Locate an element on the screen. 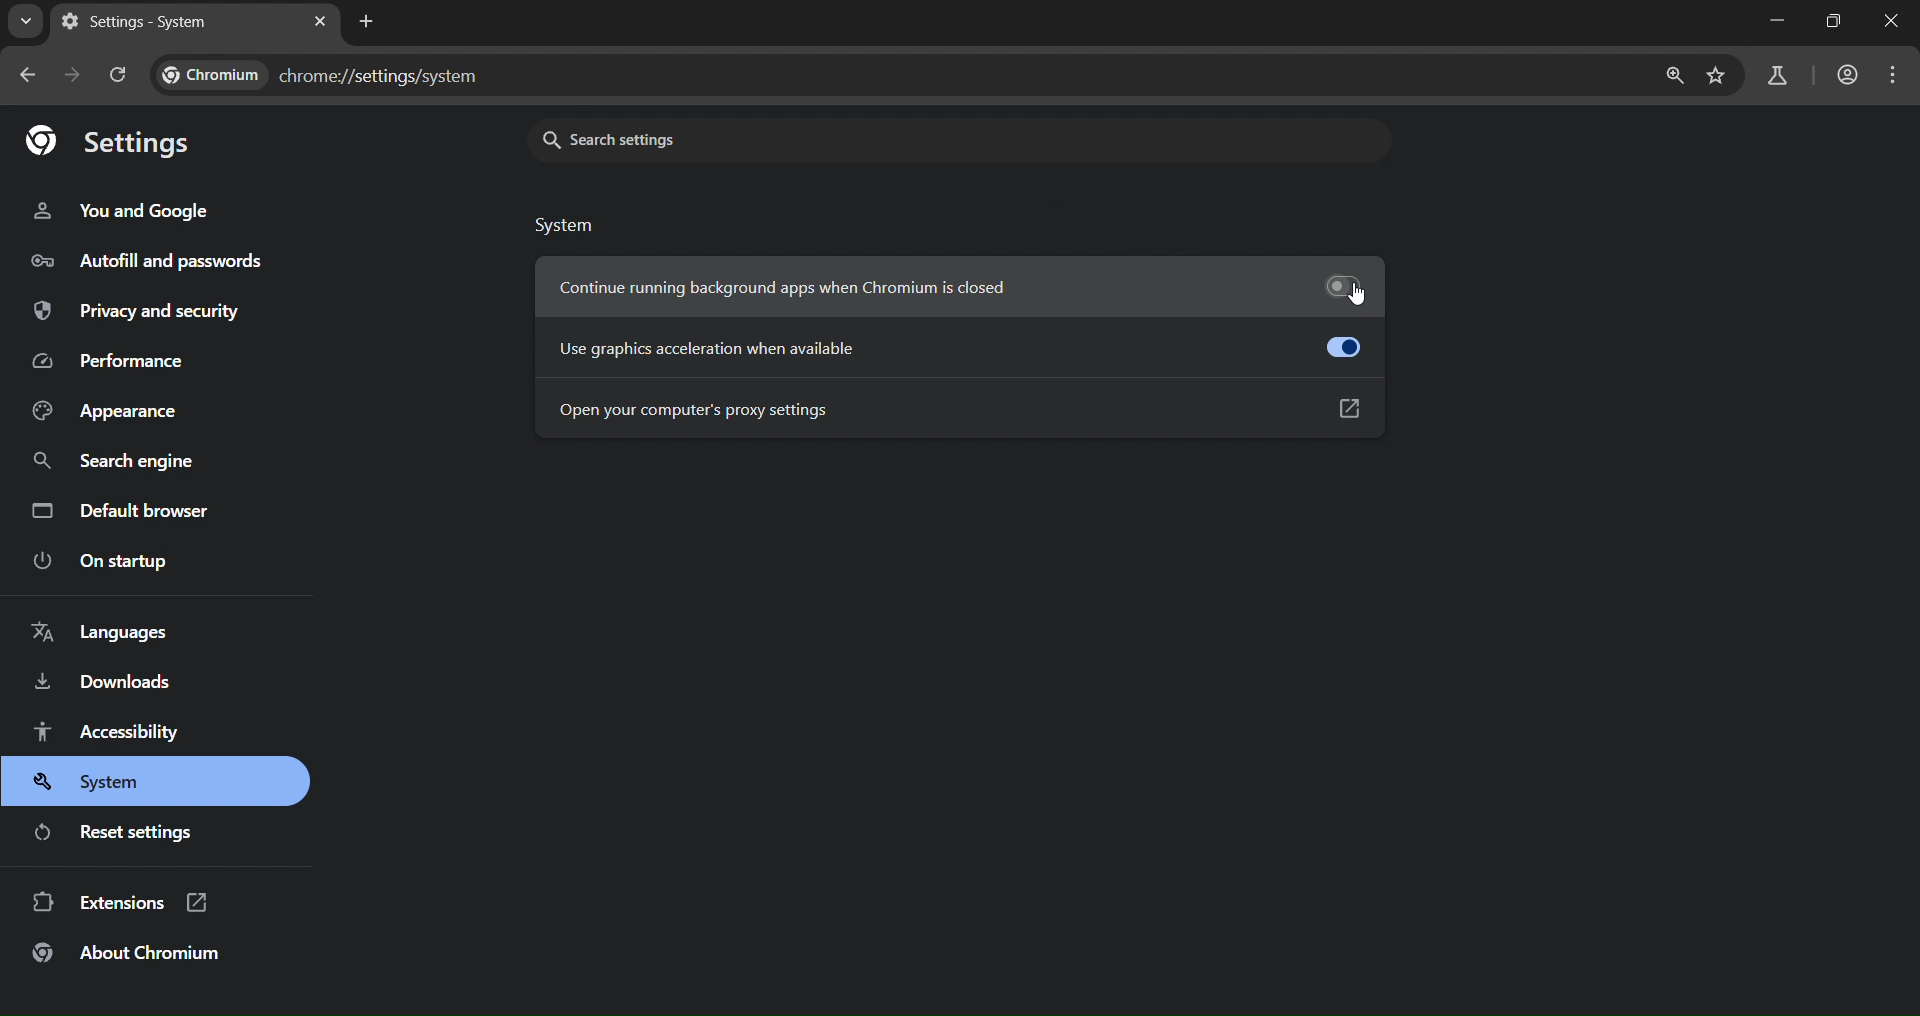 The image size is (1920, 1016). settings is located at coordinates (116, 142).